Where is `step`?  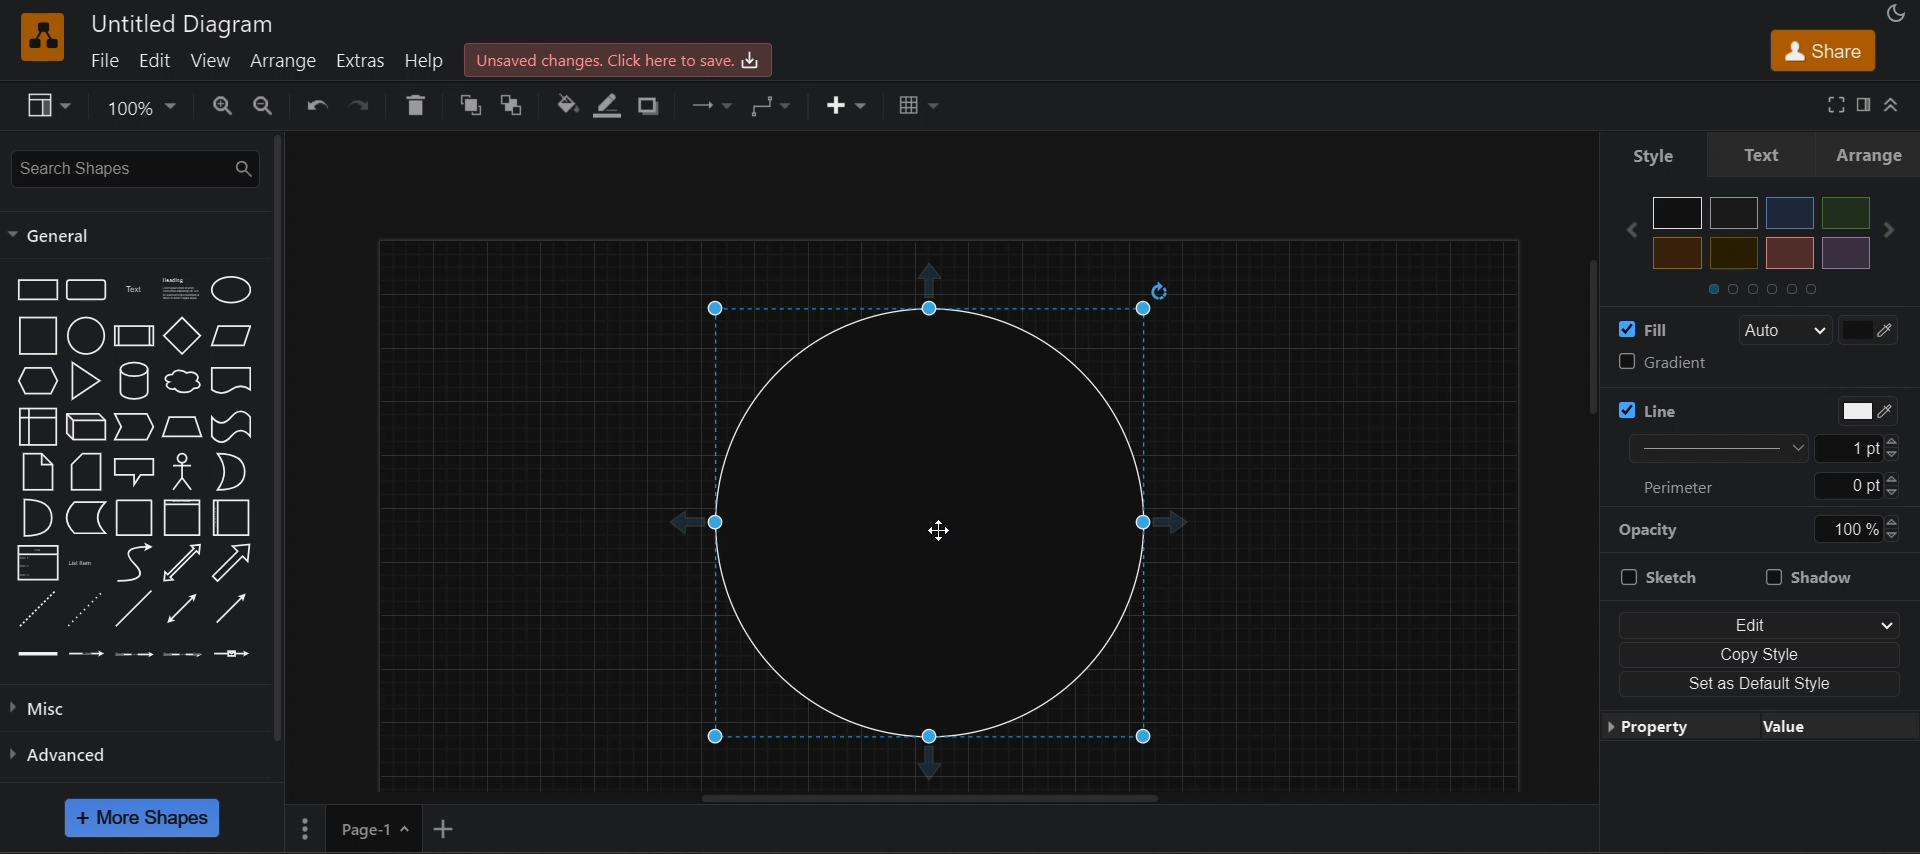 step is located at coordinates (132, 431).